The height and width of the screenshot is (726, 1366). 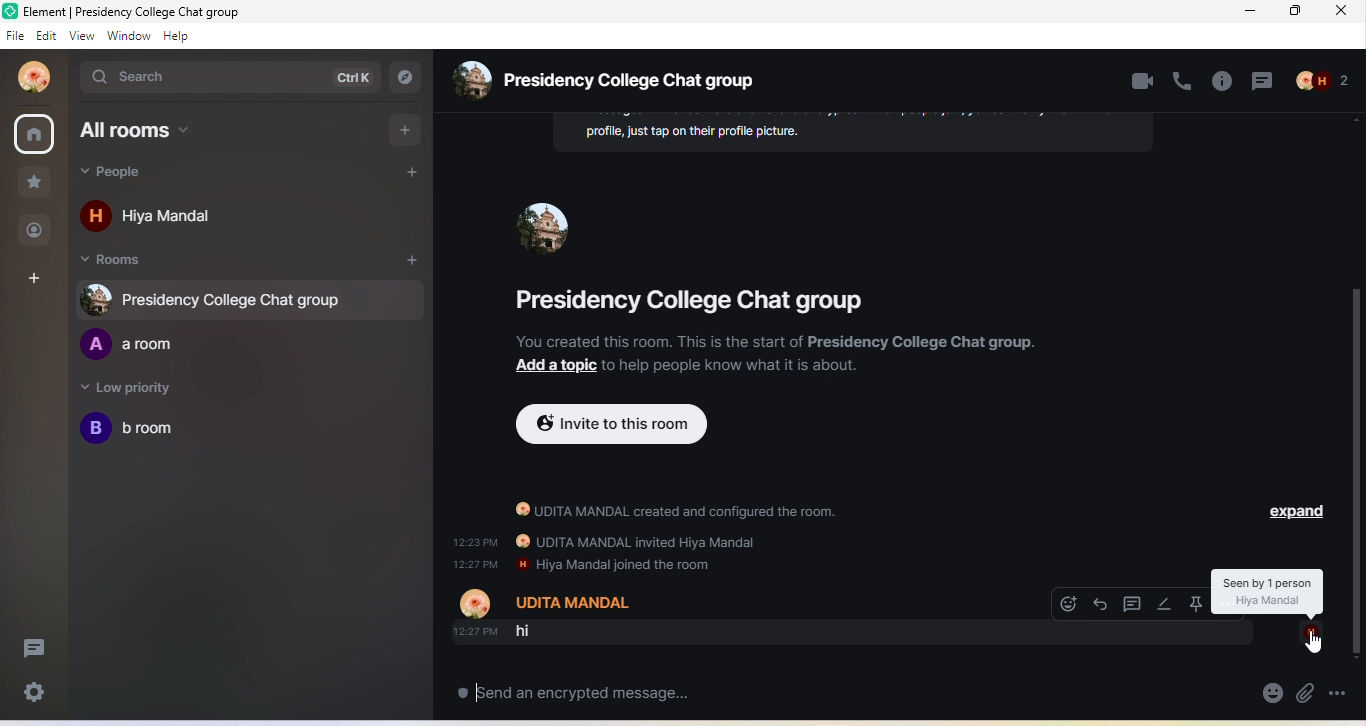 I want to click on edit, so click(x=47, y=37).